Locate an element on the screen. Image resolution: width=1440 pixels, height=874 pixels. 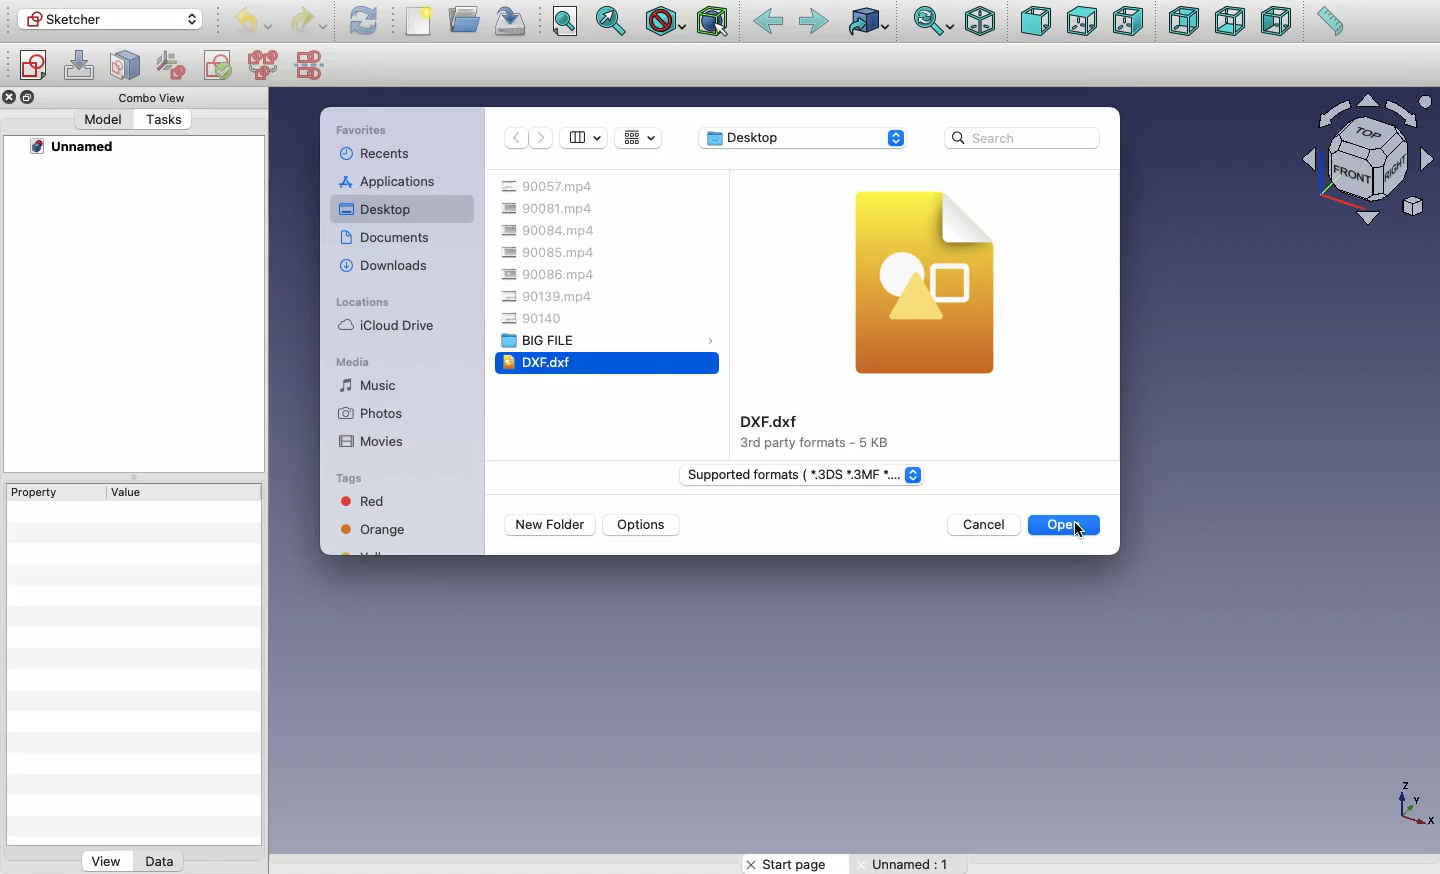
Desktop is located at coordinates (802, 138).